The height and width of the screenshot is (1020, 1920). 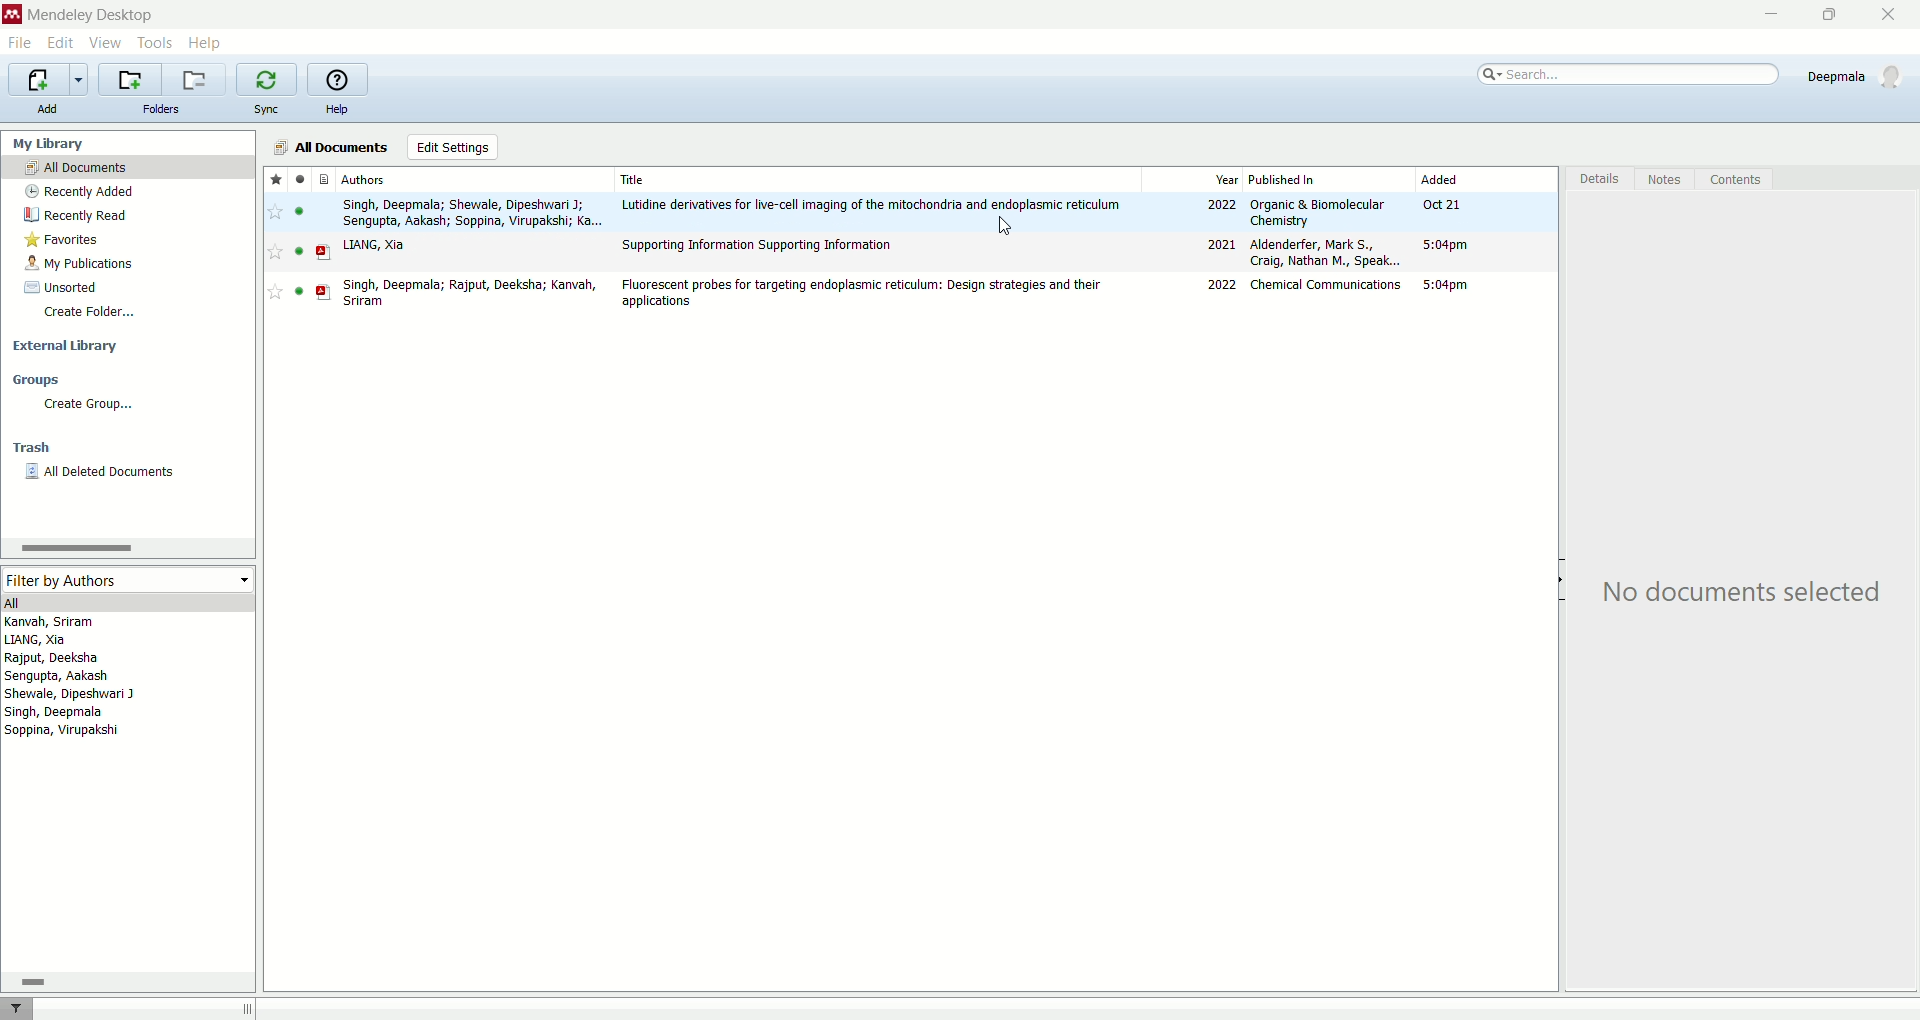 What do you see at coordinates (327, 147) in the screenshot?
I see `all documents` at bounding box center [327, 147].